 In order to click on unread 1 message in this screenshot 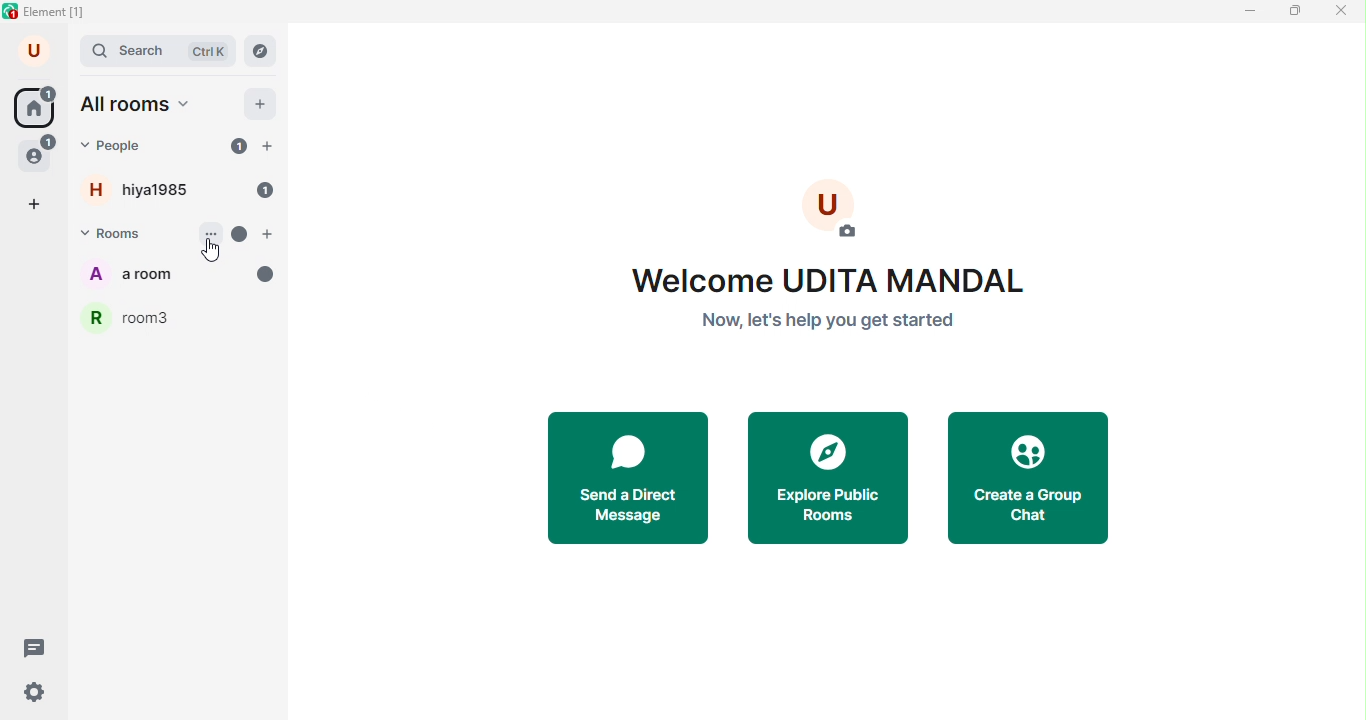, I will do `click(236, 147)`.